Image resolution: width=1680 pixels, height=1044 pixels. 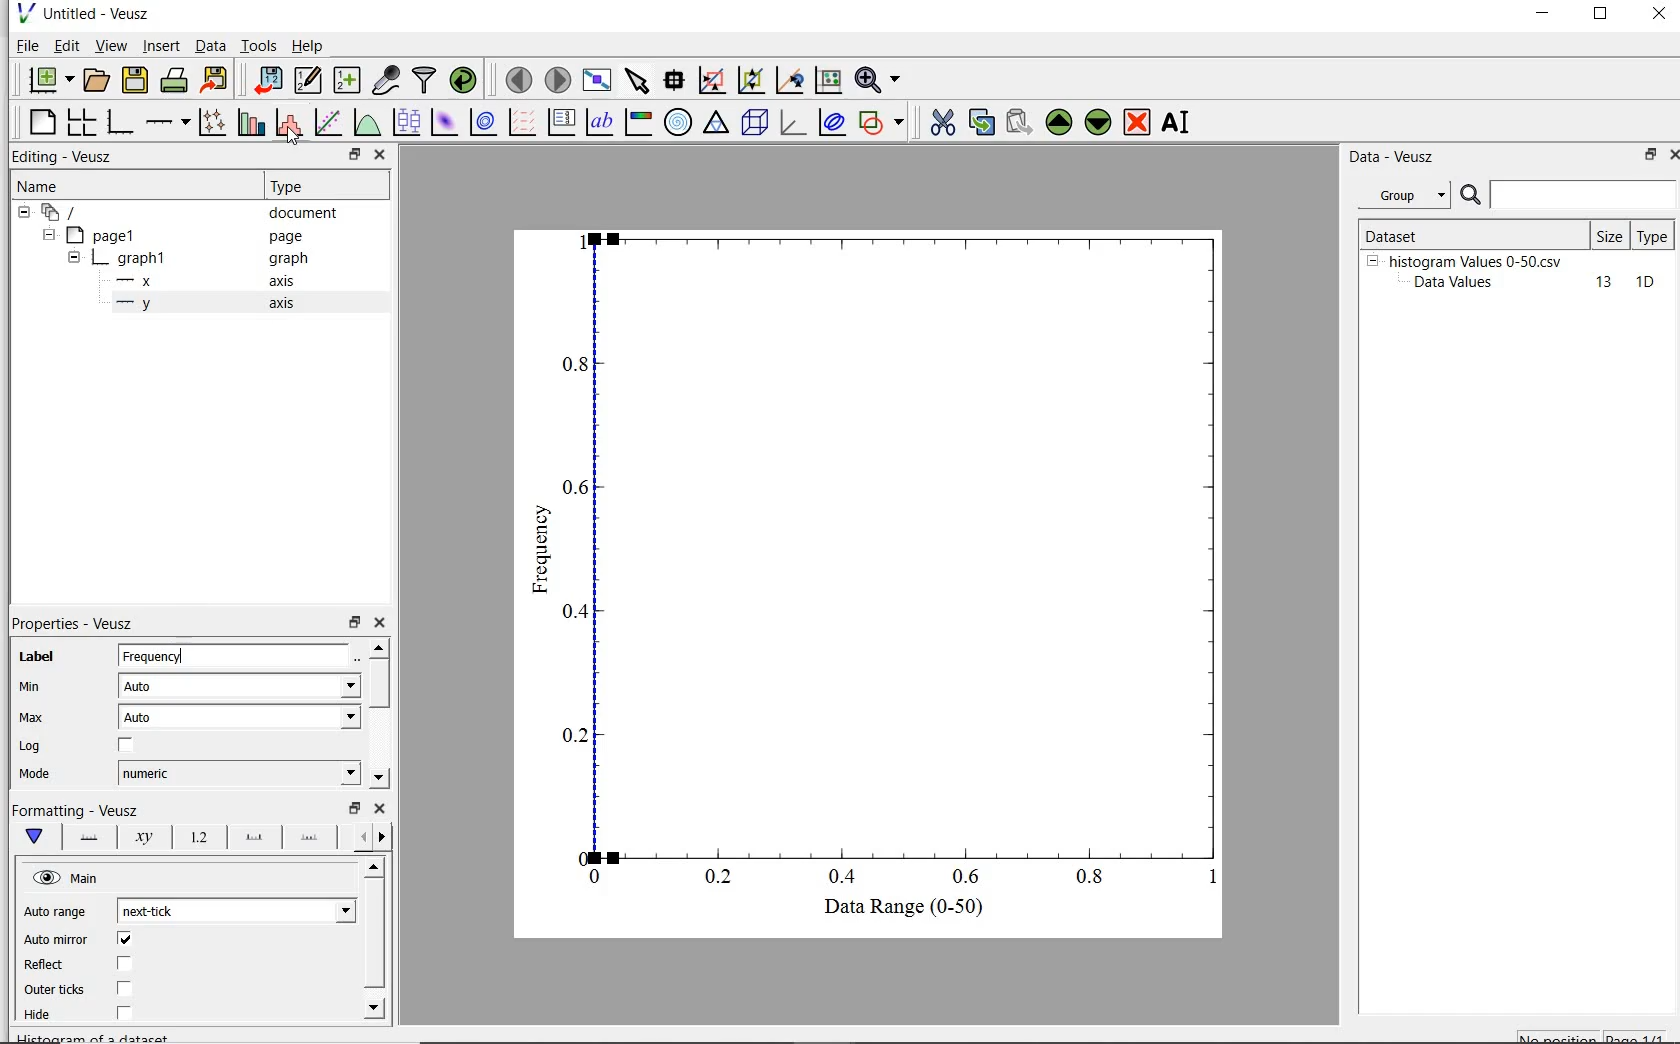 I want to click on type, so click(x=1654, y=235).